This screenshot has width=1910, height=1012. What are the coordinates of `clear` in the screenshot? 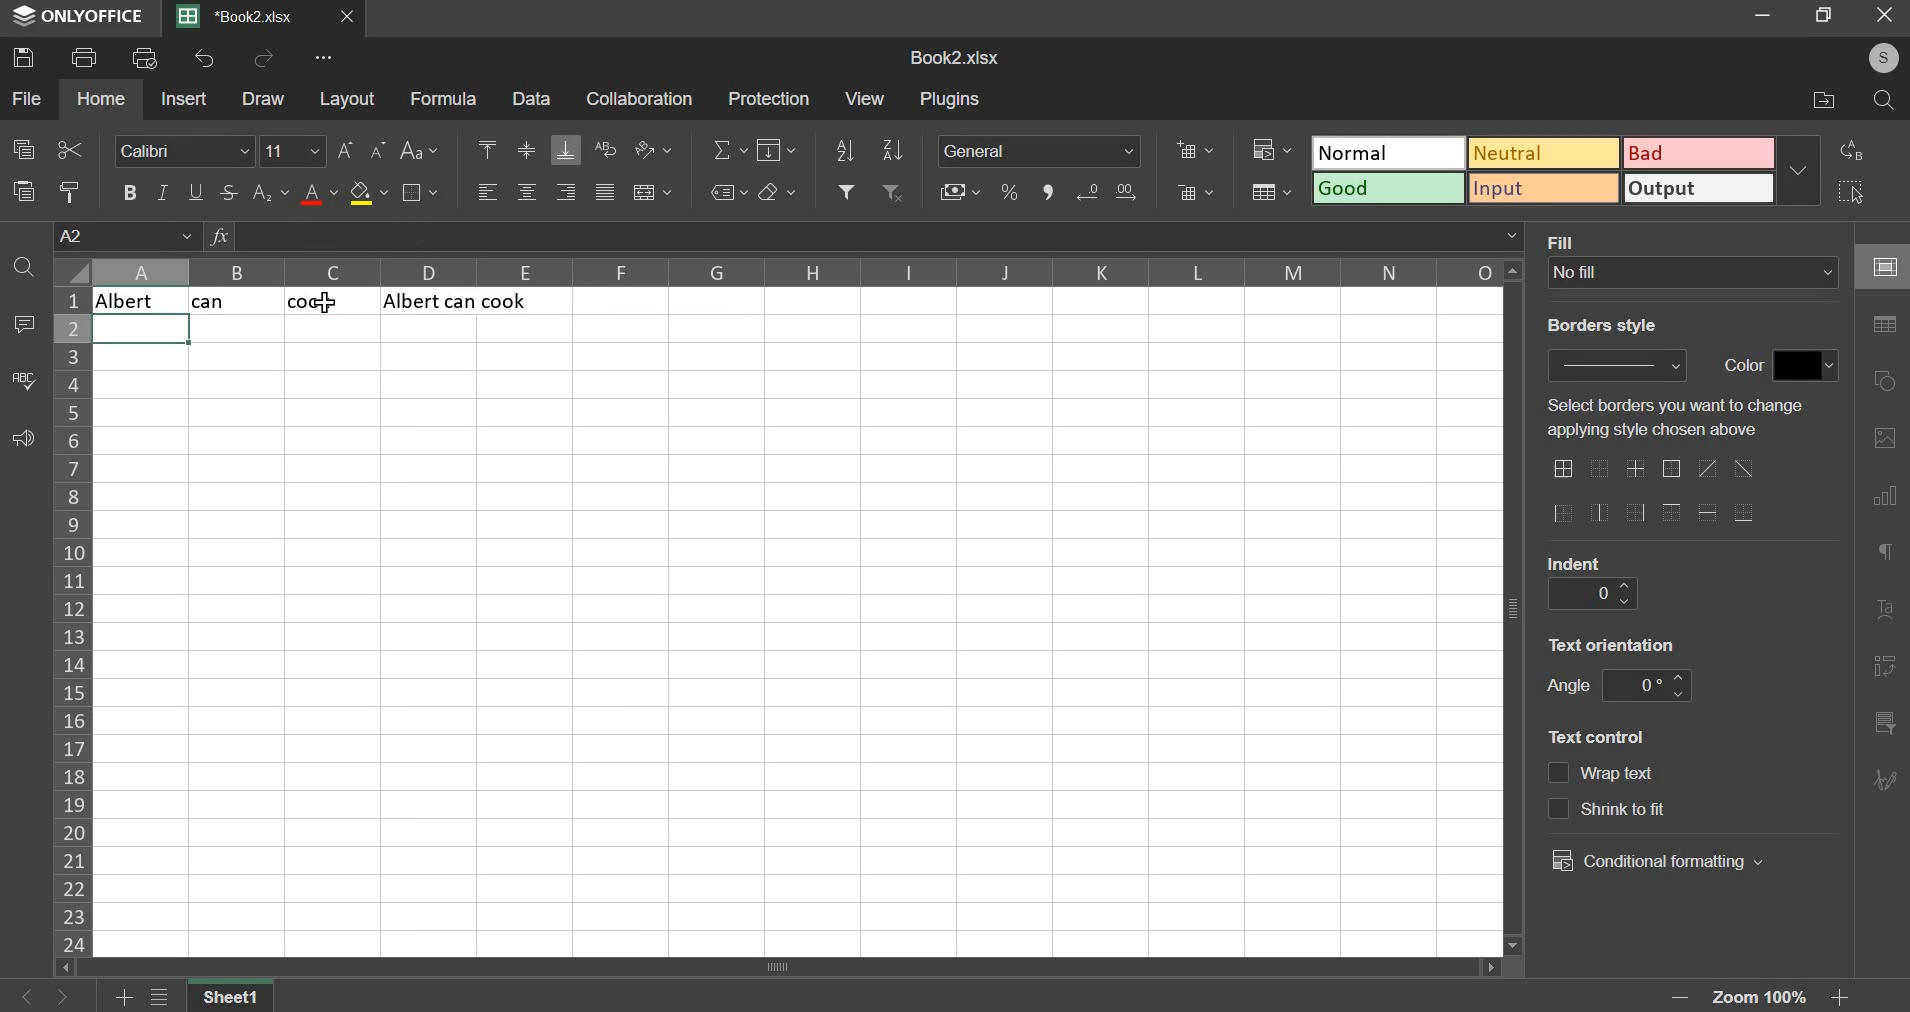 It's located at (777, 192).